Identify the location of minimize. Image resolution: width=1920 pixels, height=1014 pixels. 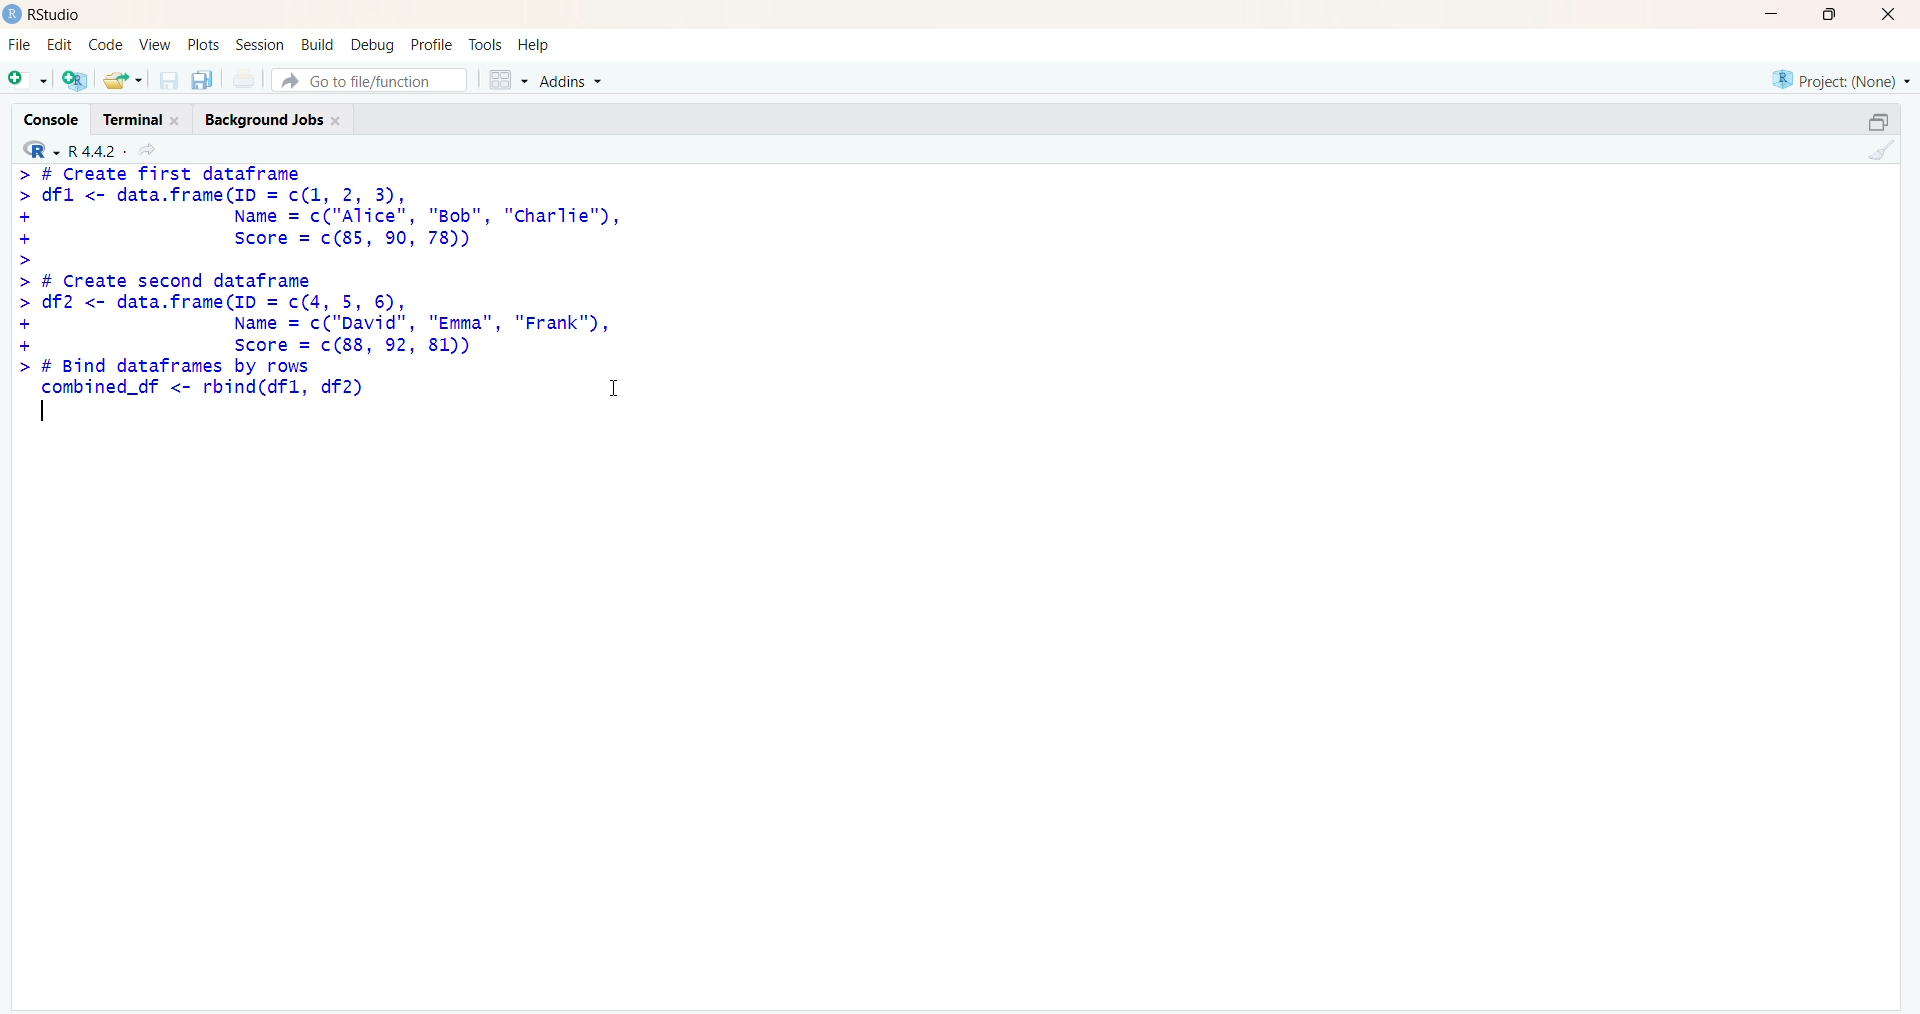
(1879, 122).